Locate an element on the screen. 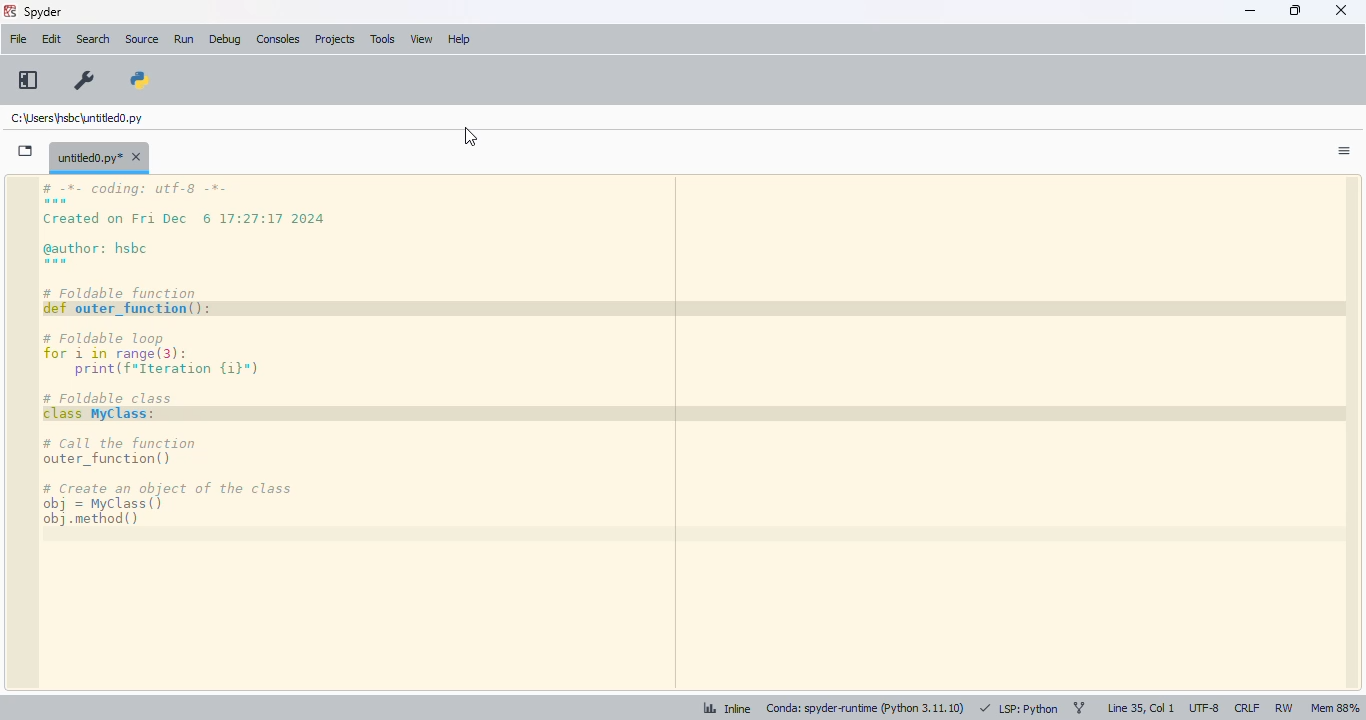 The height and width of the screenshot is (720, 1366). help is located at coordinates (462, 42).